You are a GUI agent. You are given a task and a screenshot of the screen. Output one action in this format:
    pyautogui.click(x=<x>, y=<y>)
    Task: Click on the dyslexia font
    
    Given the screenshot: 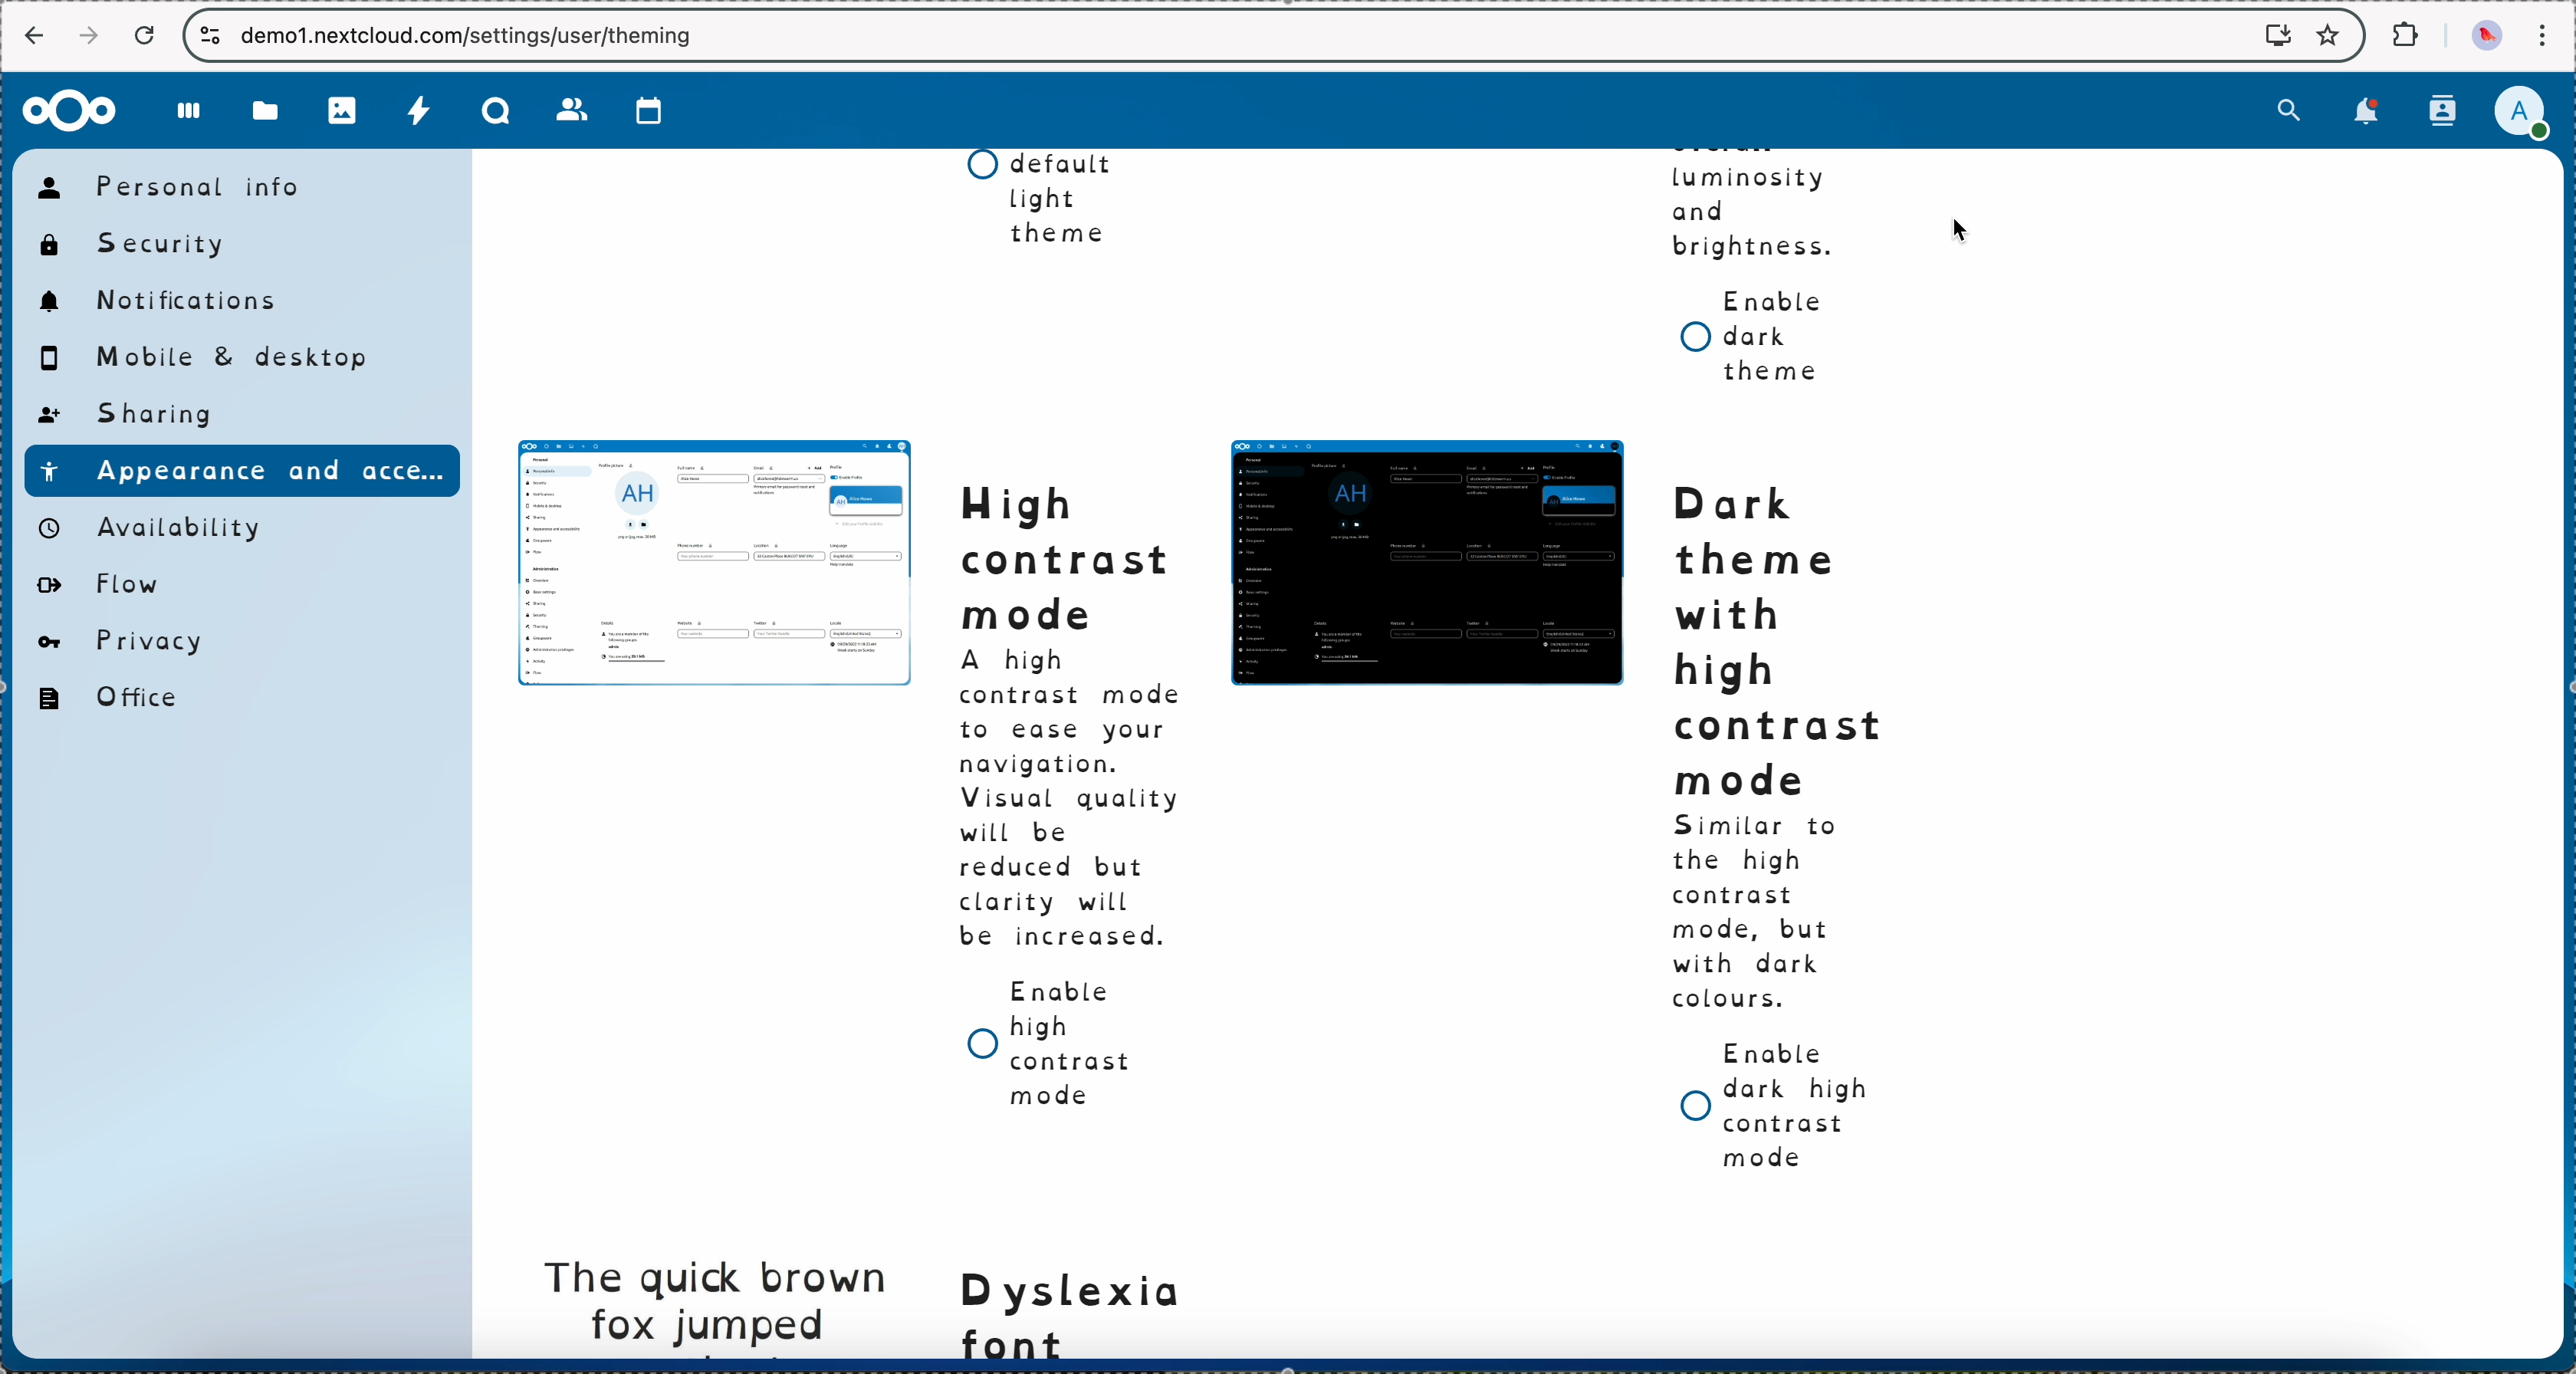 What is the action you would take?
    pyautogui.click(x=958, y=753)
    